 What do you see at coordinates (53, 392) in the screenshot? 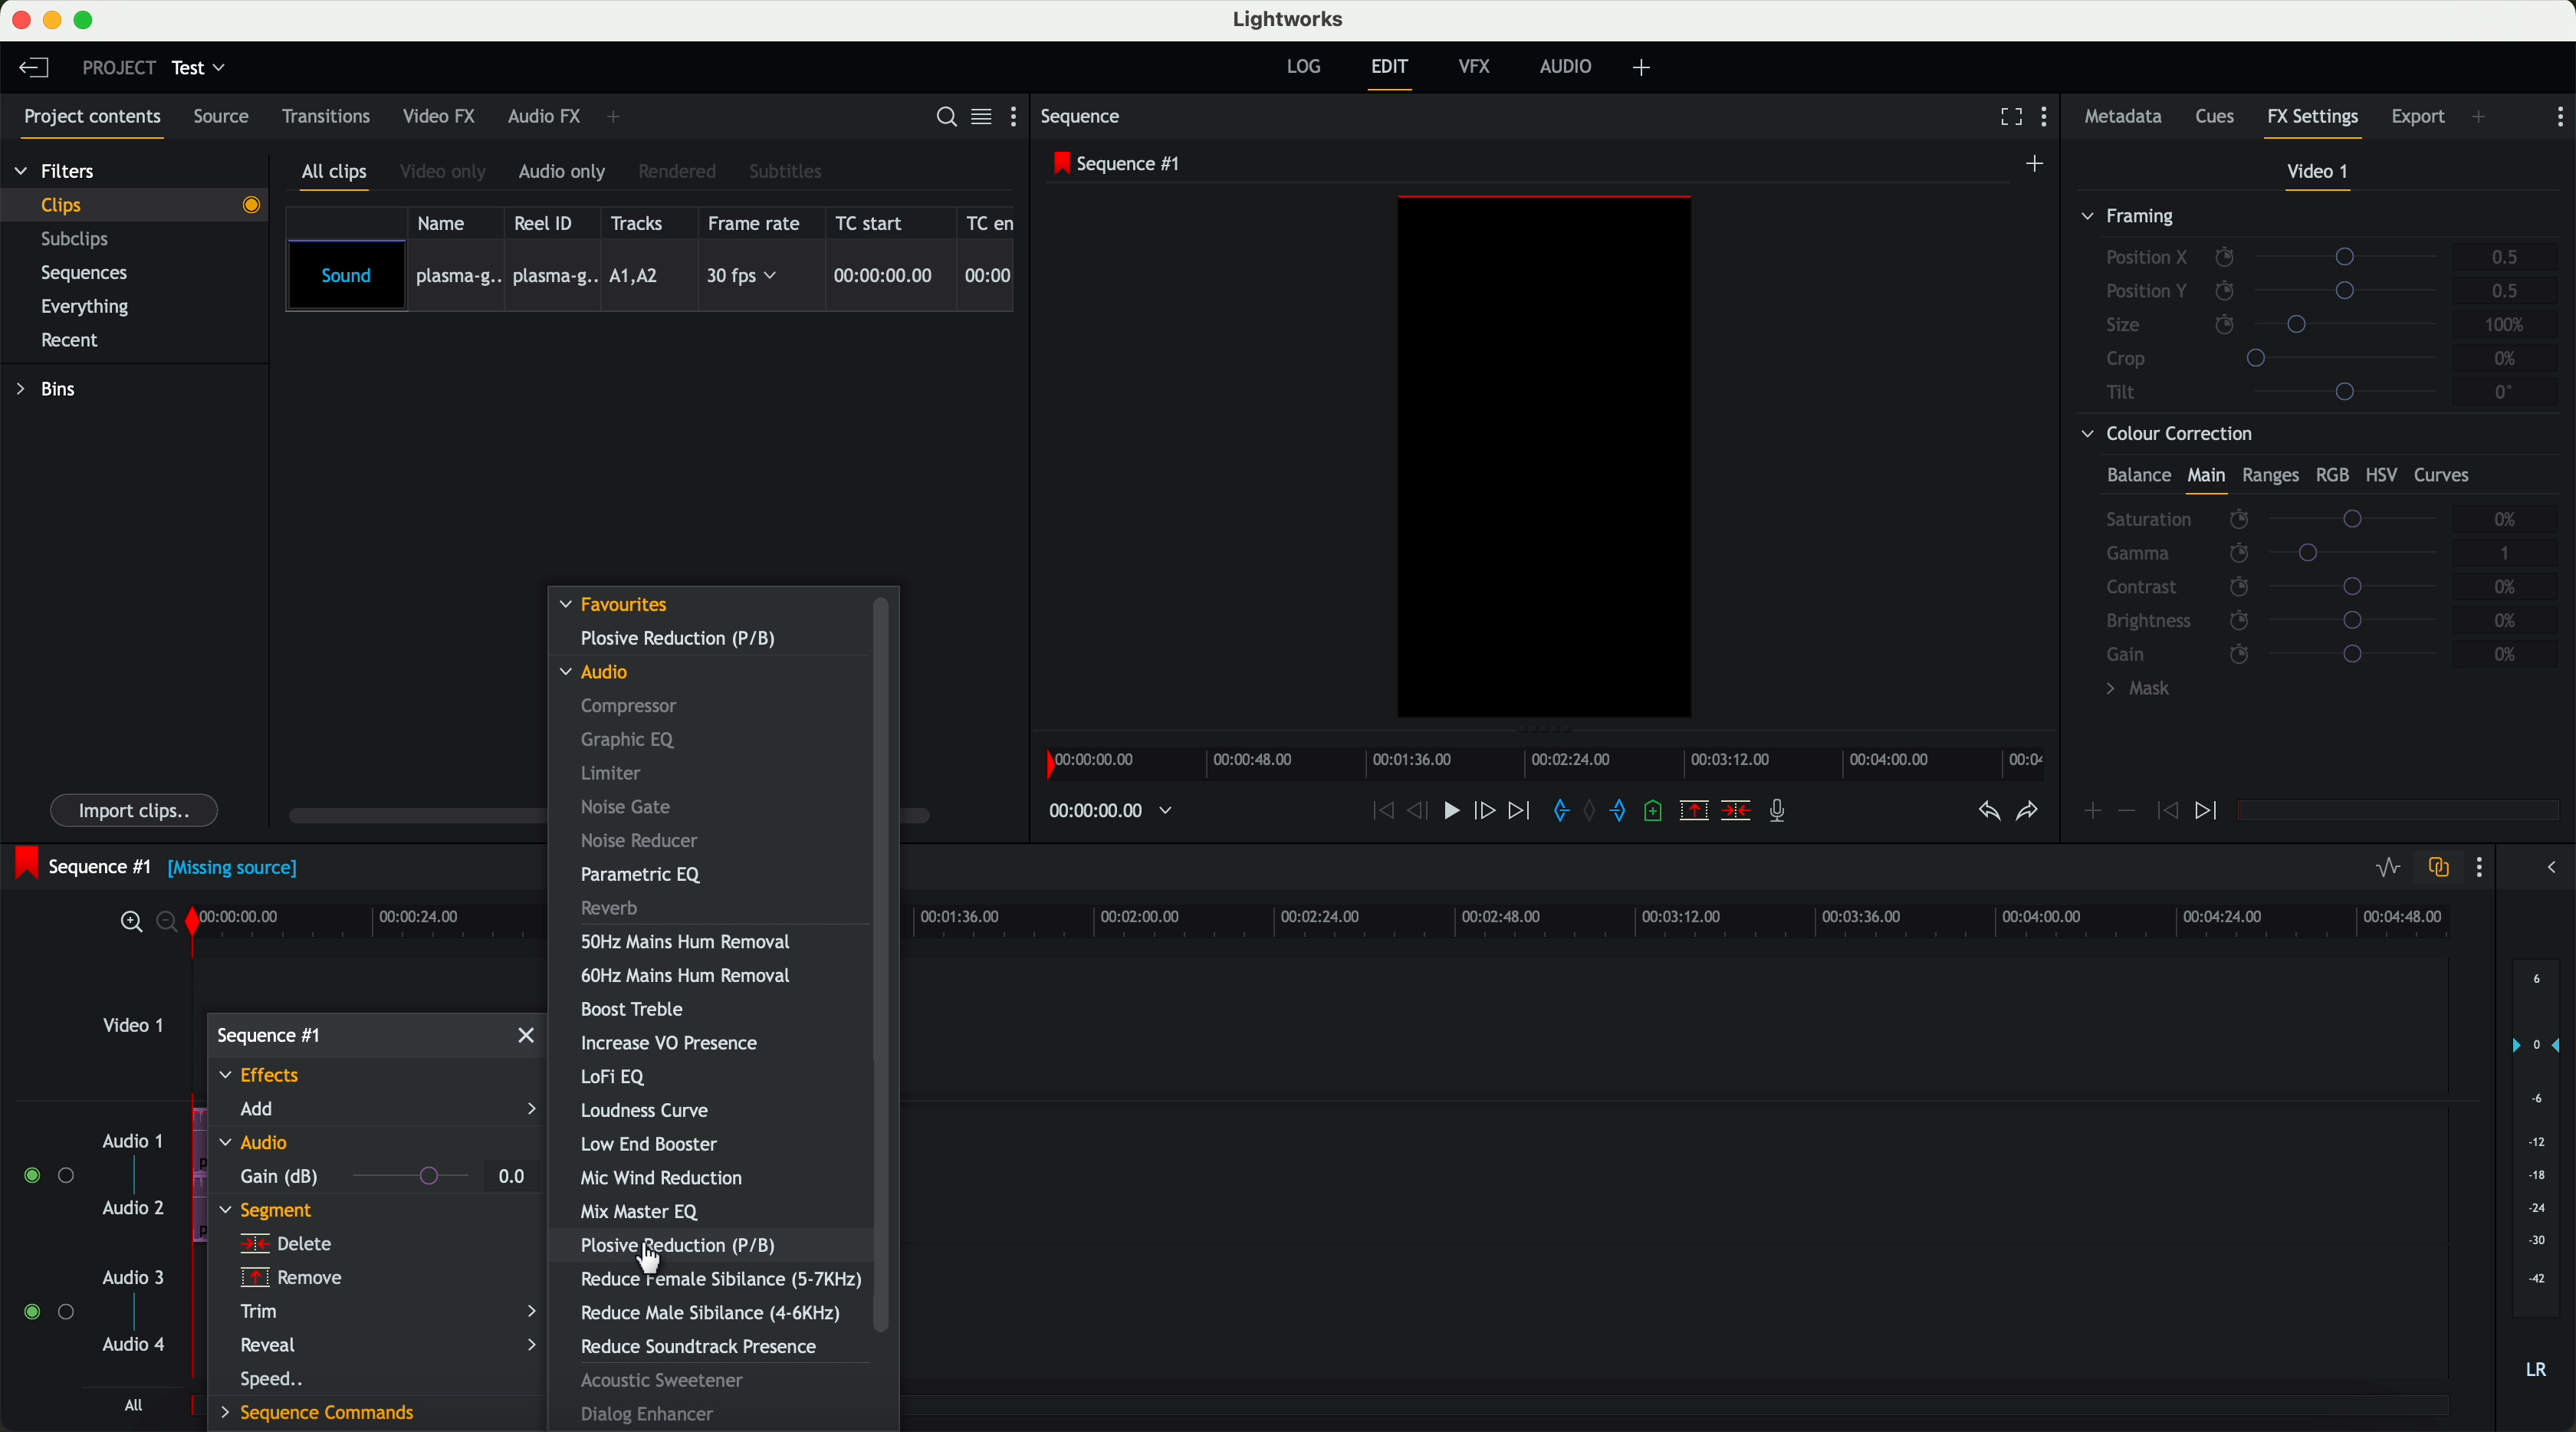
I see `bins tab` at bounding box center [53, 392].